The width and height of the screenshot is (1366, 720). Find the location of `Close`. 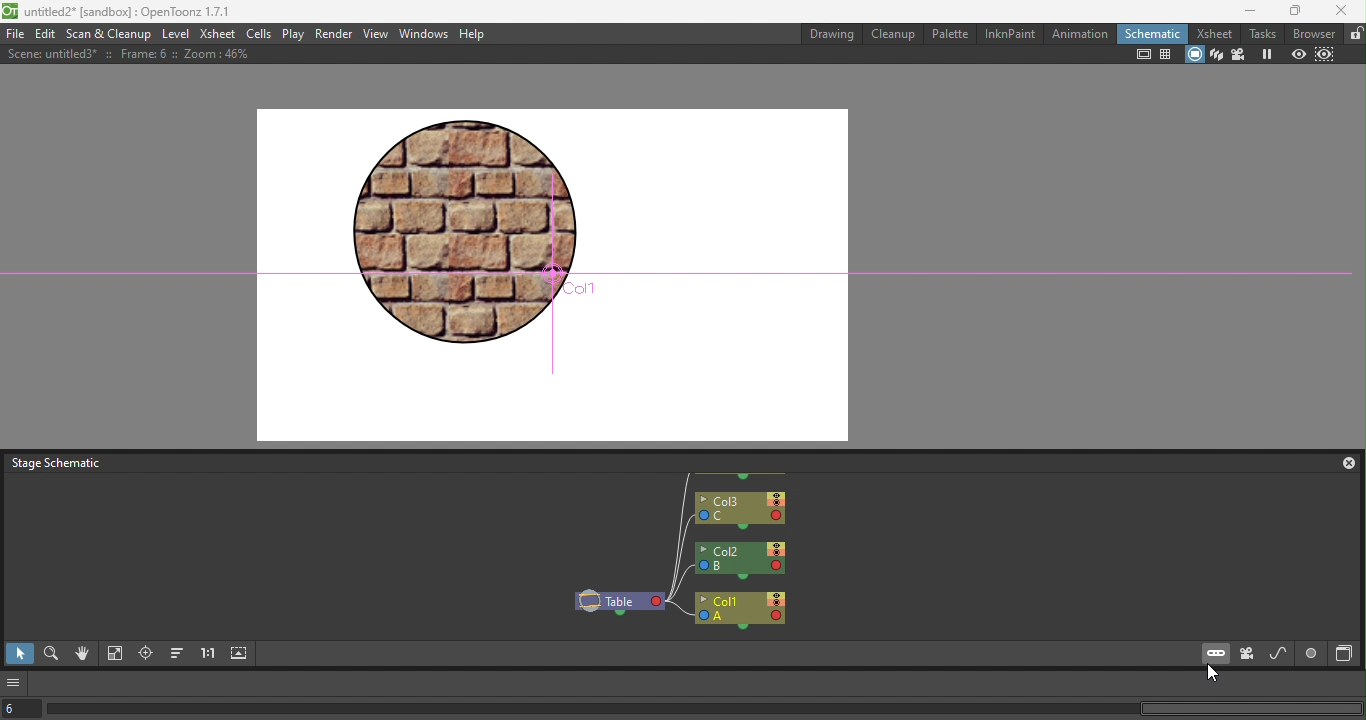

Close is located at coordinates (1342, 463).